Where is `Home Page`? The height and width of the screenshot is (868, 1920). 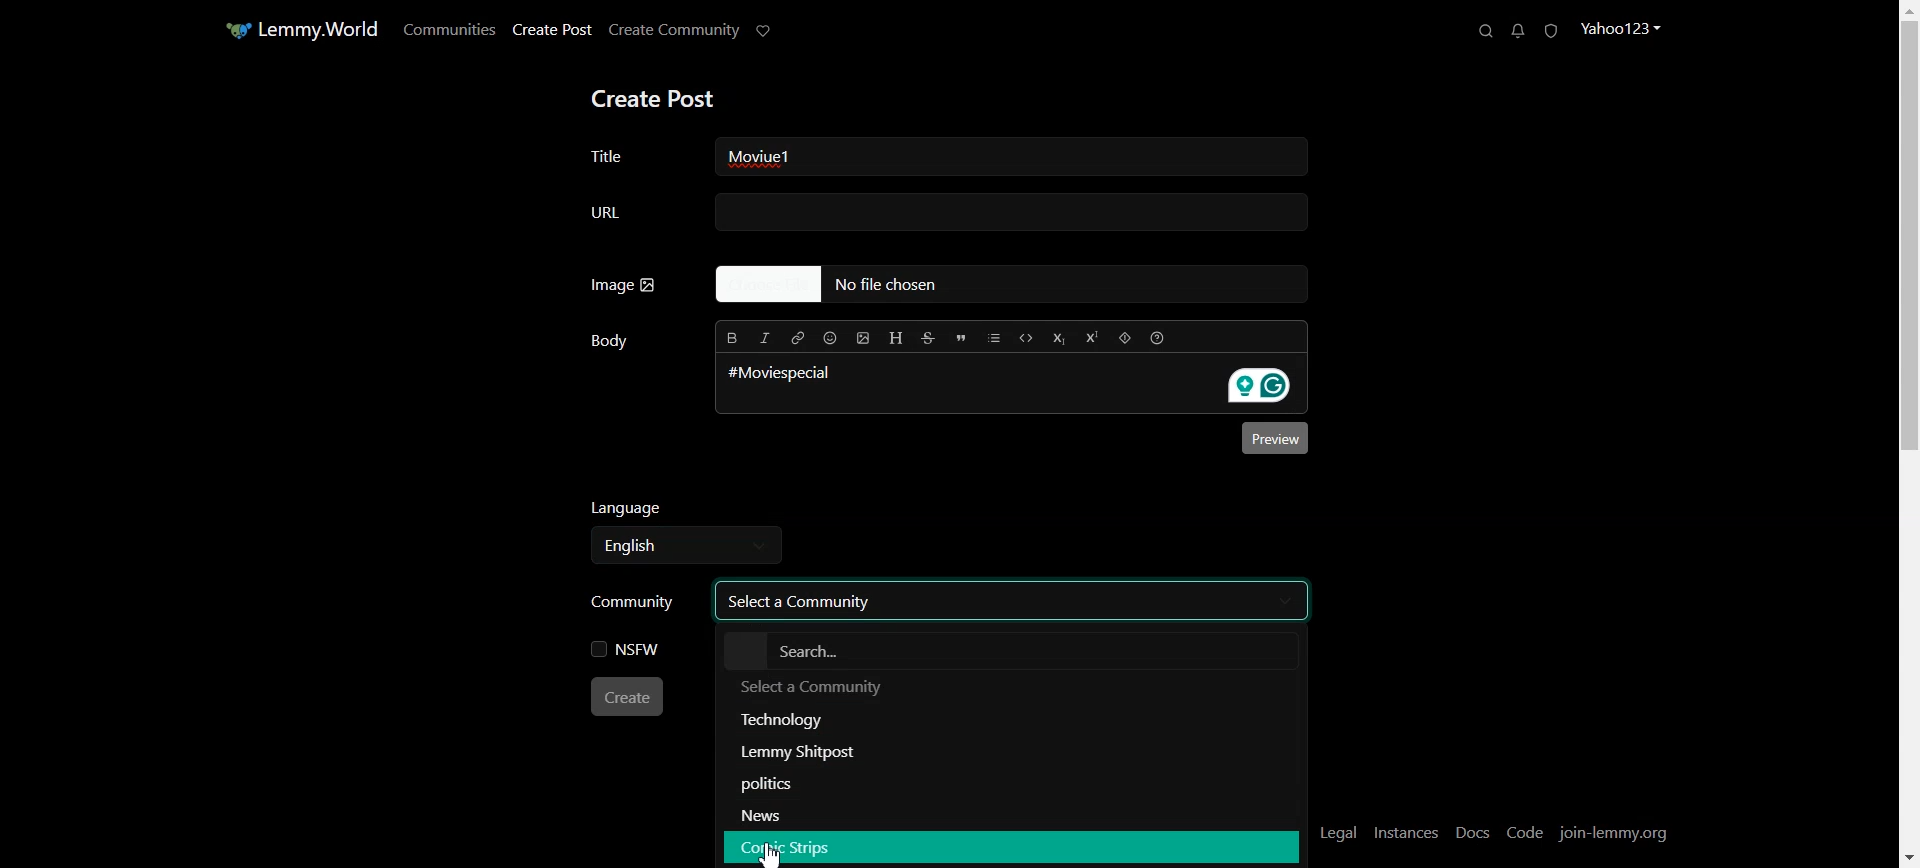 Home Page is located at coordinates (300, 30).